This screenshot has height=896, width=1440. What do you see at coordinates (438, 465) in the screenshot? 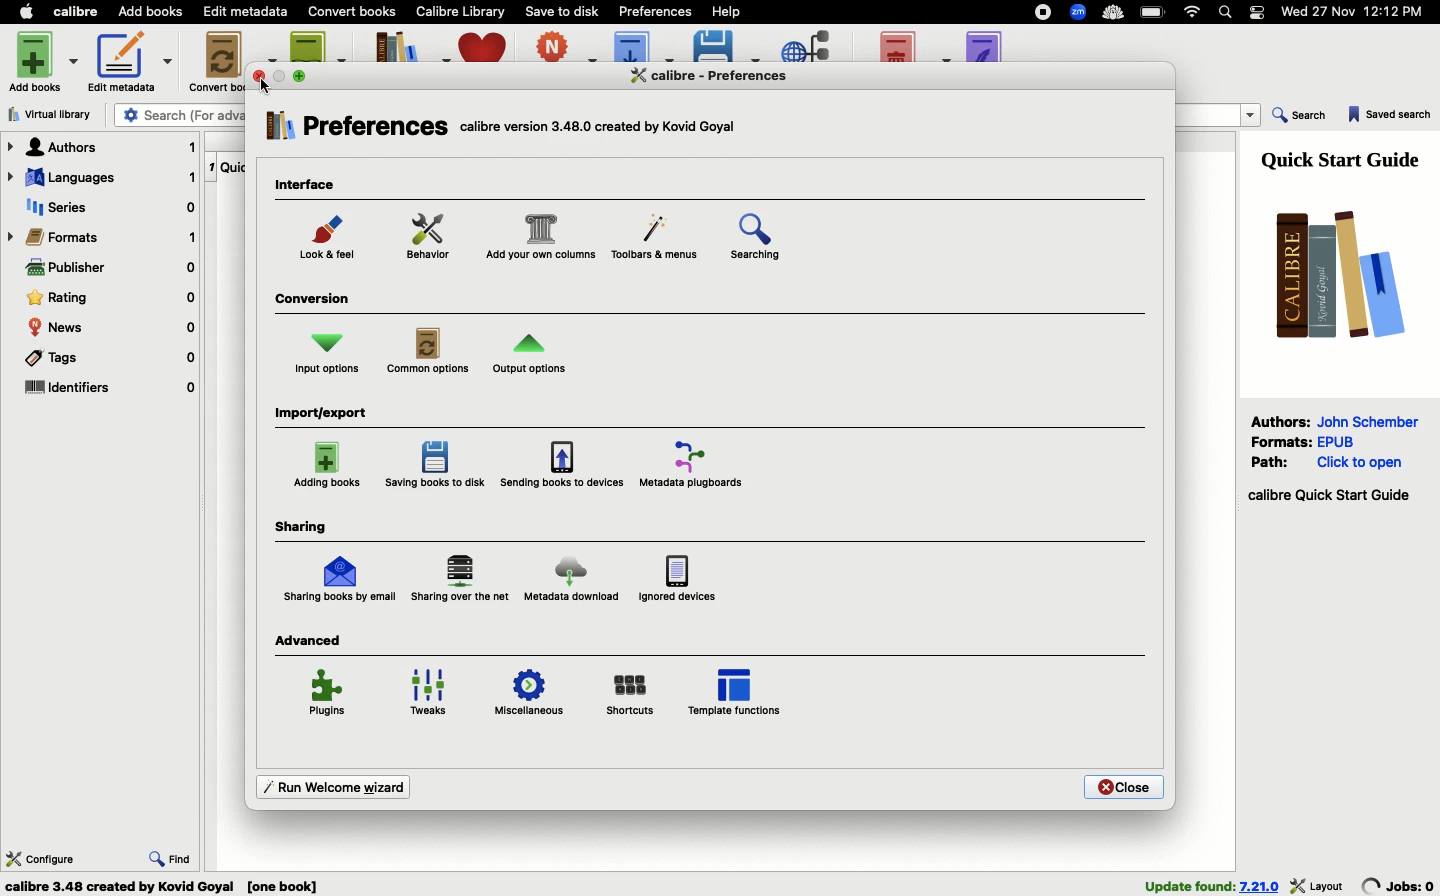
I see `Saving books to disk` at bounding box center [438, 465].